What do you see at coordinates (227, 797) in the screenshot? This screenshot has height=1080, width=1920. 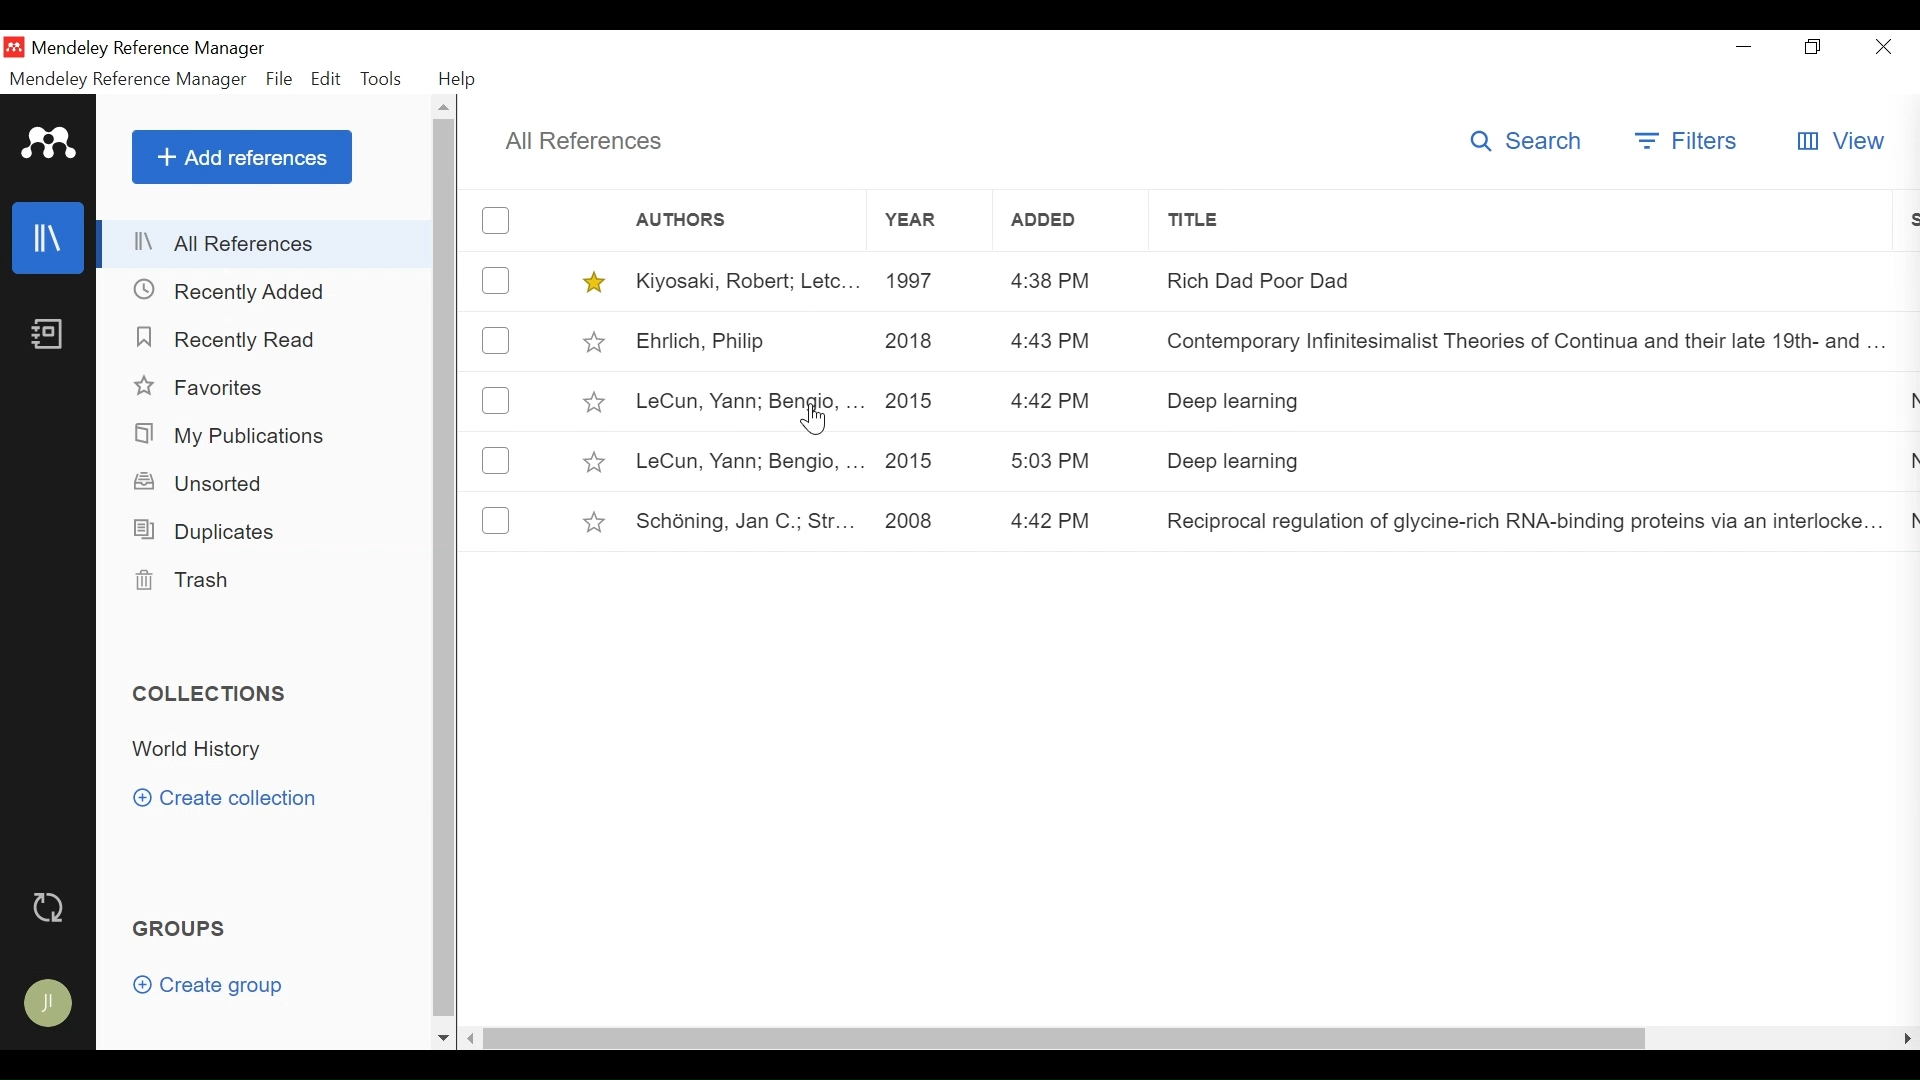 I see `Create category` at bounding box center [227, 797].